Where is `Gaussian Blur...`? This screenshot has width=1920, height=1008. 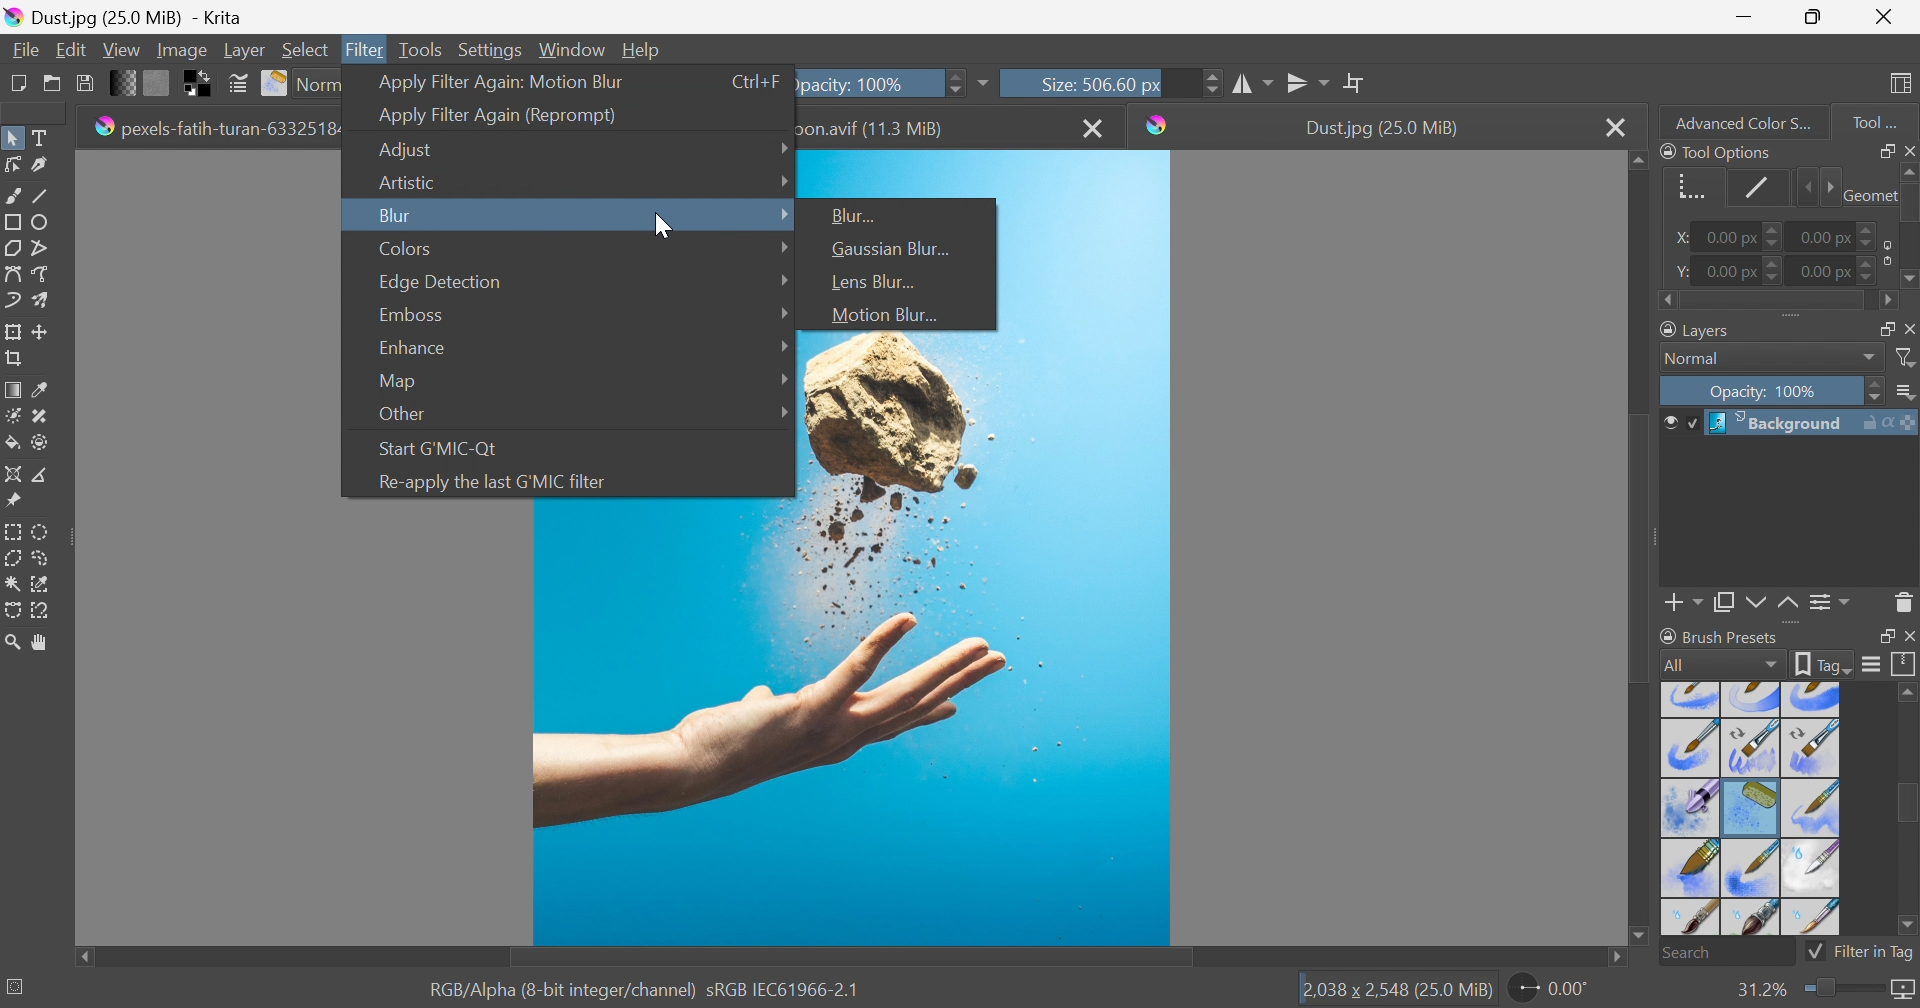 Gaussian Blur... is located at coordinates (893, 249).